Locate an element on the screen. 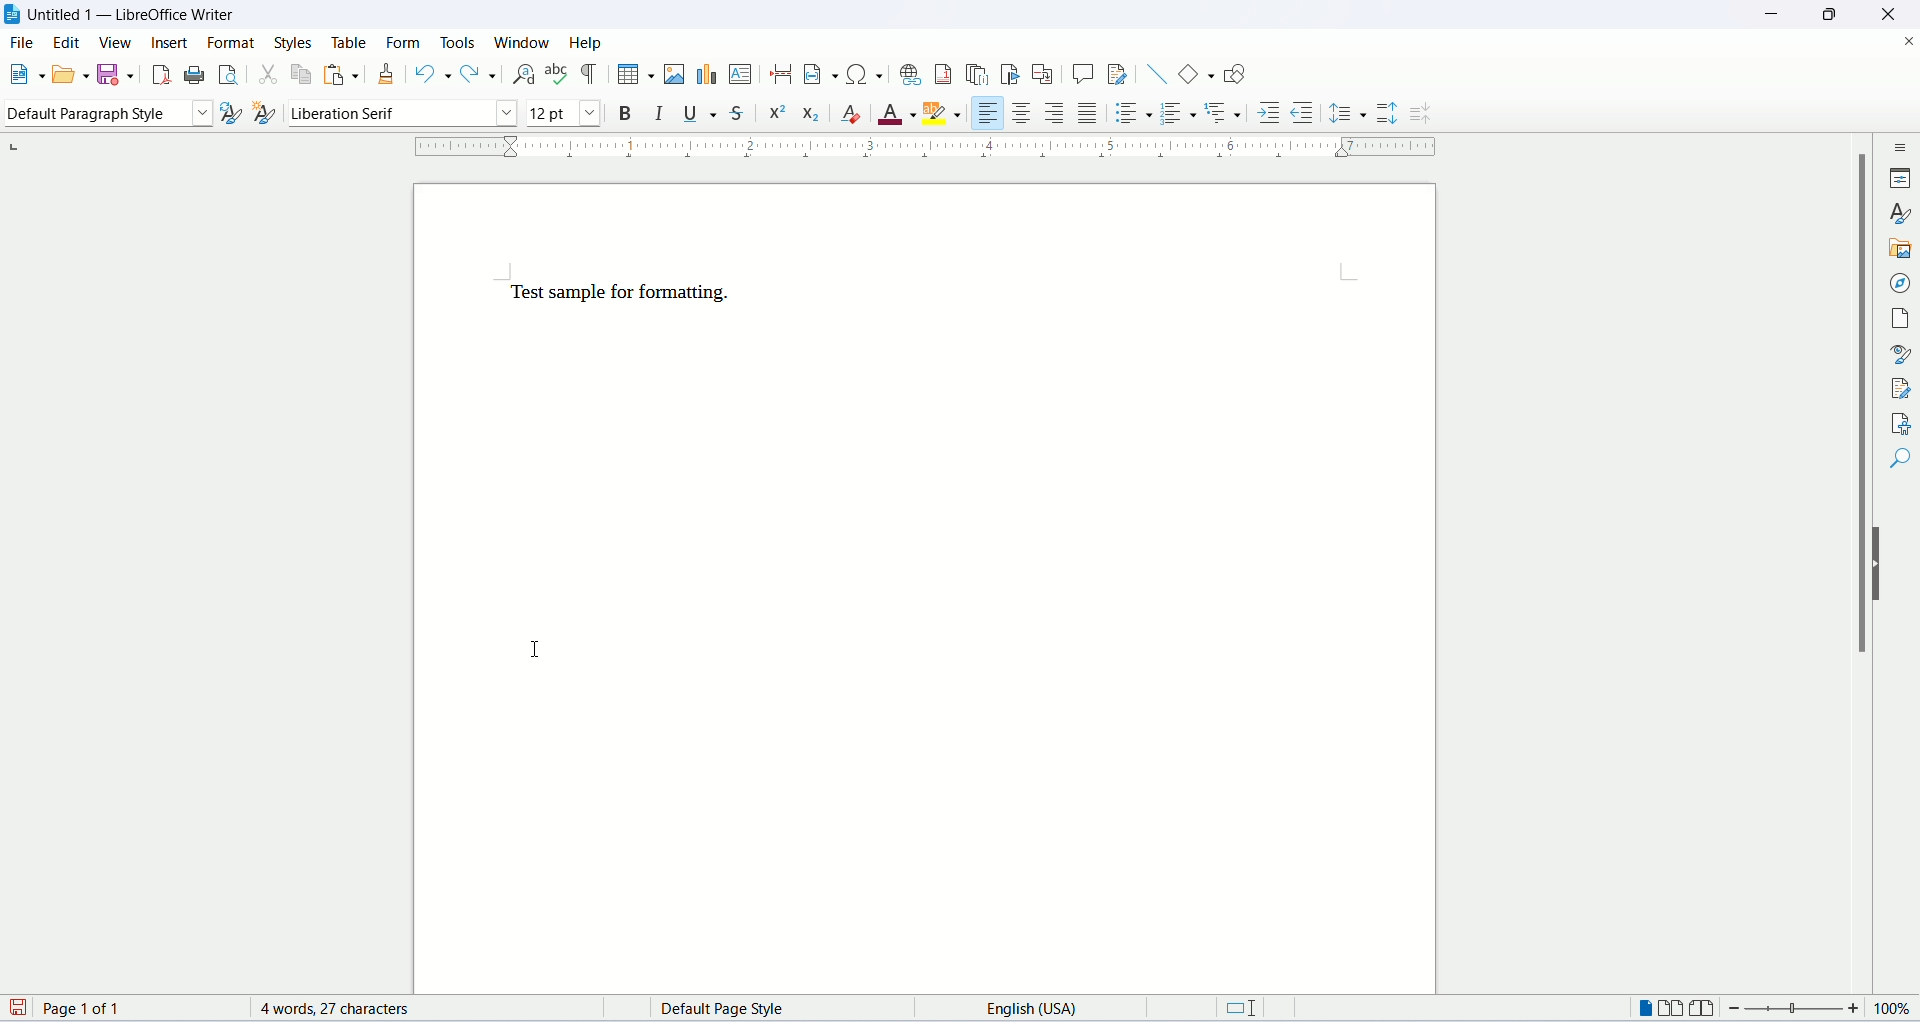 This screenshot has width=1920, height=1022. English(USA) is located at coordinates (1016, 1007).